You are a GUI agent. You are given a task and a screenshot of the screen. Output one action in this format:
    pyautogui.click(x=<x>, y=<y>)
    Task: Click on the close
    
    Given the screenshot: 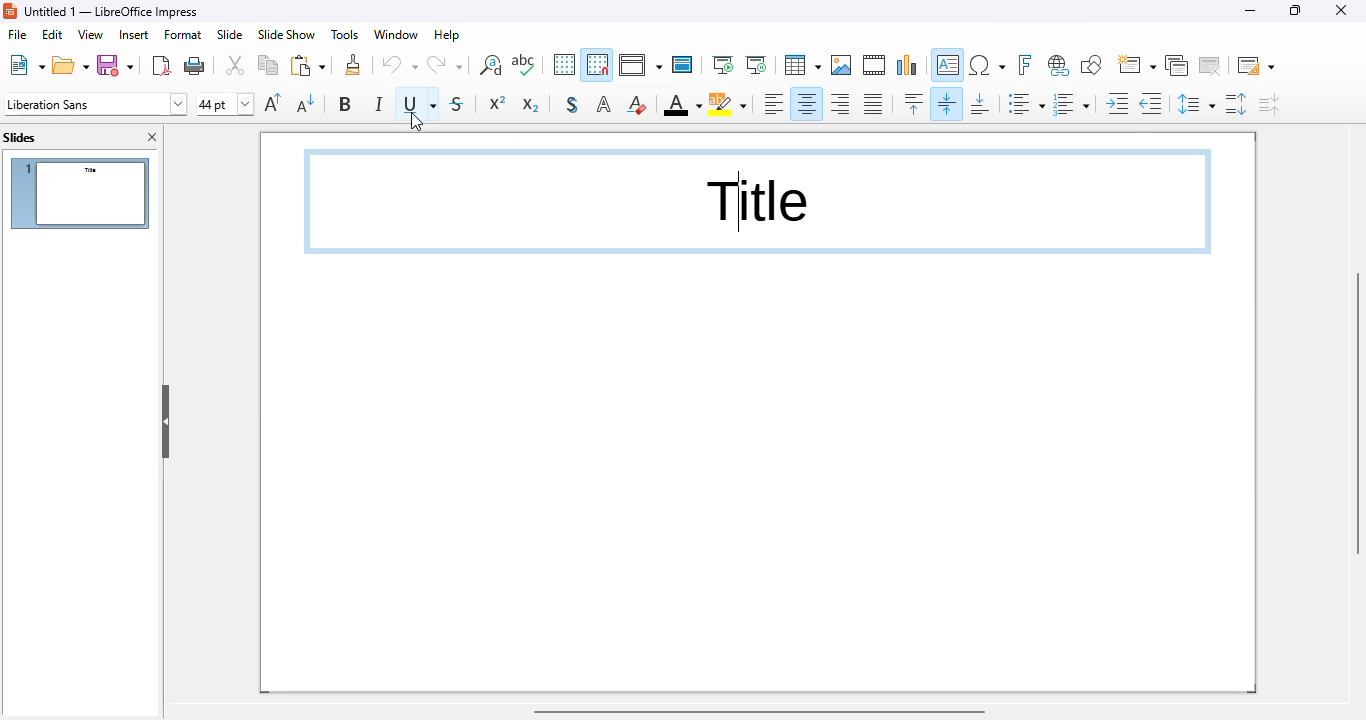 What is the action you would take?
    pyautogui.click(x=1341, y=10)
    